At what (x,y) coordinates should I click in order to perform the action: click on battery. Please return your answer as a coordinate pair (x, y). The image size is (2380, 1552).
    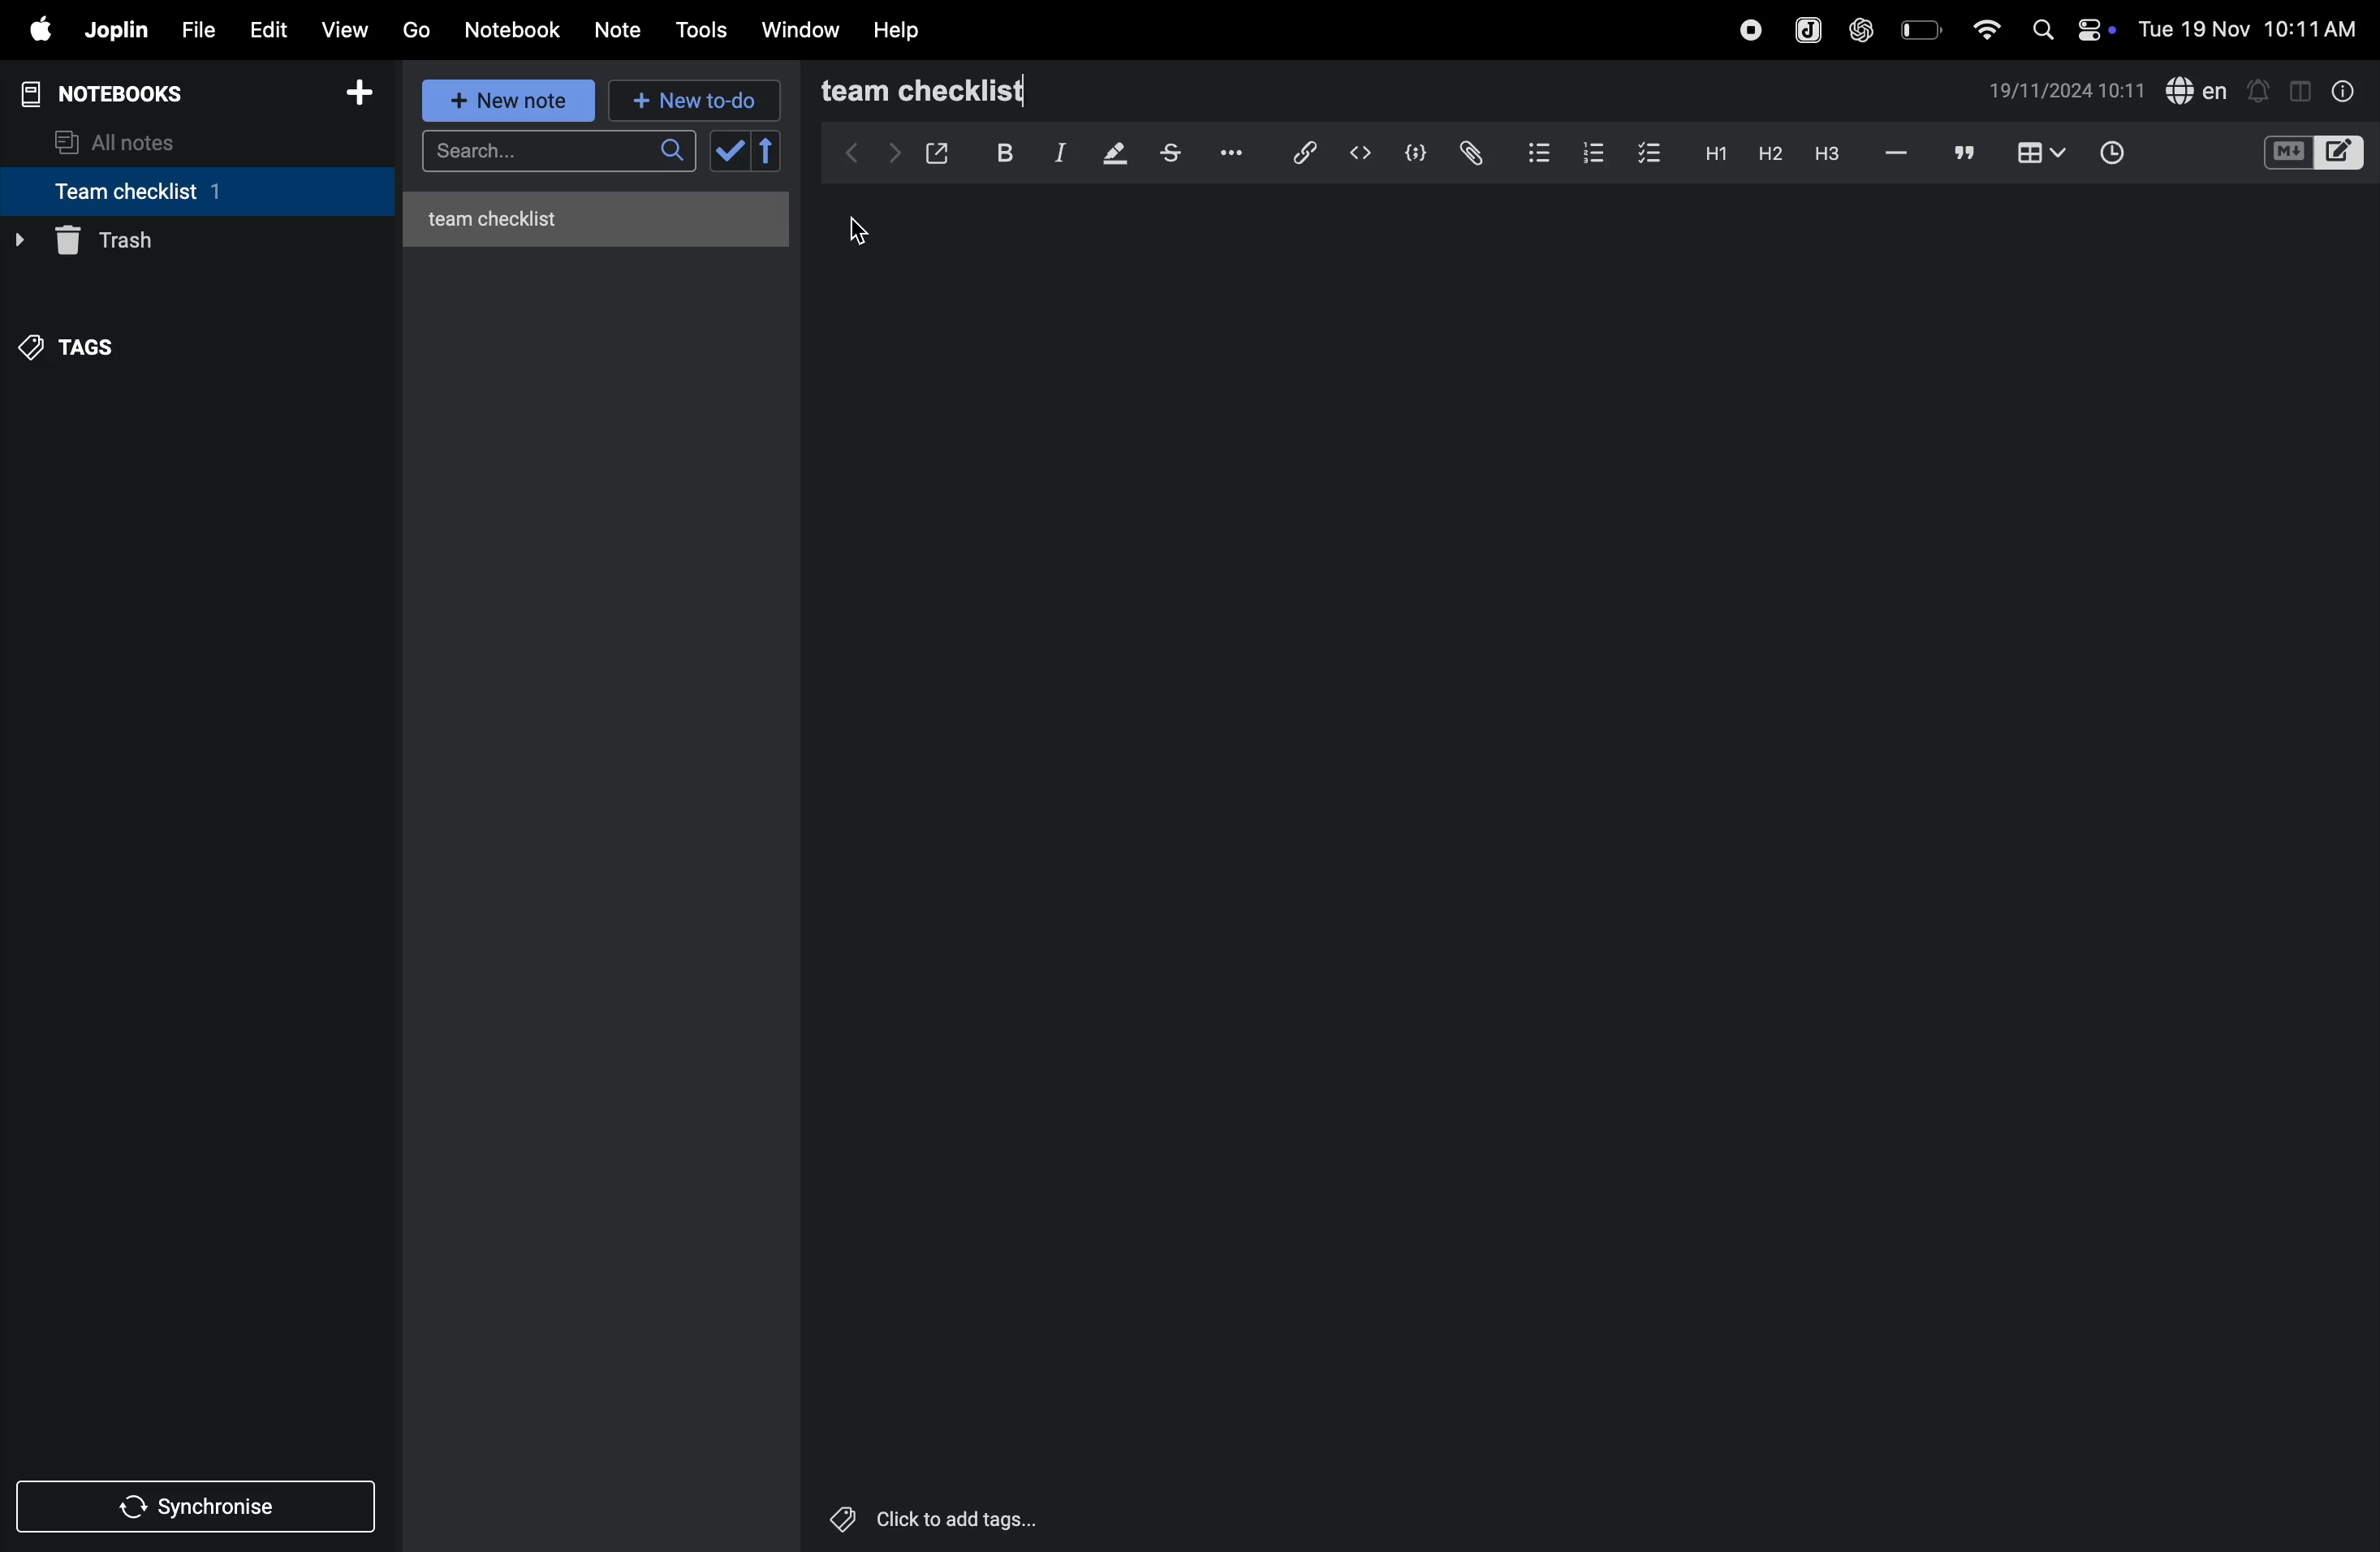
    Looking at the image, I should click on (1919, 29).